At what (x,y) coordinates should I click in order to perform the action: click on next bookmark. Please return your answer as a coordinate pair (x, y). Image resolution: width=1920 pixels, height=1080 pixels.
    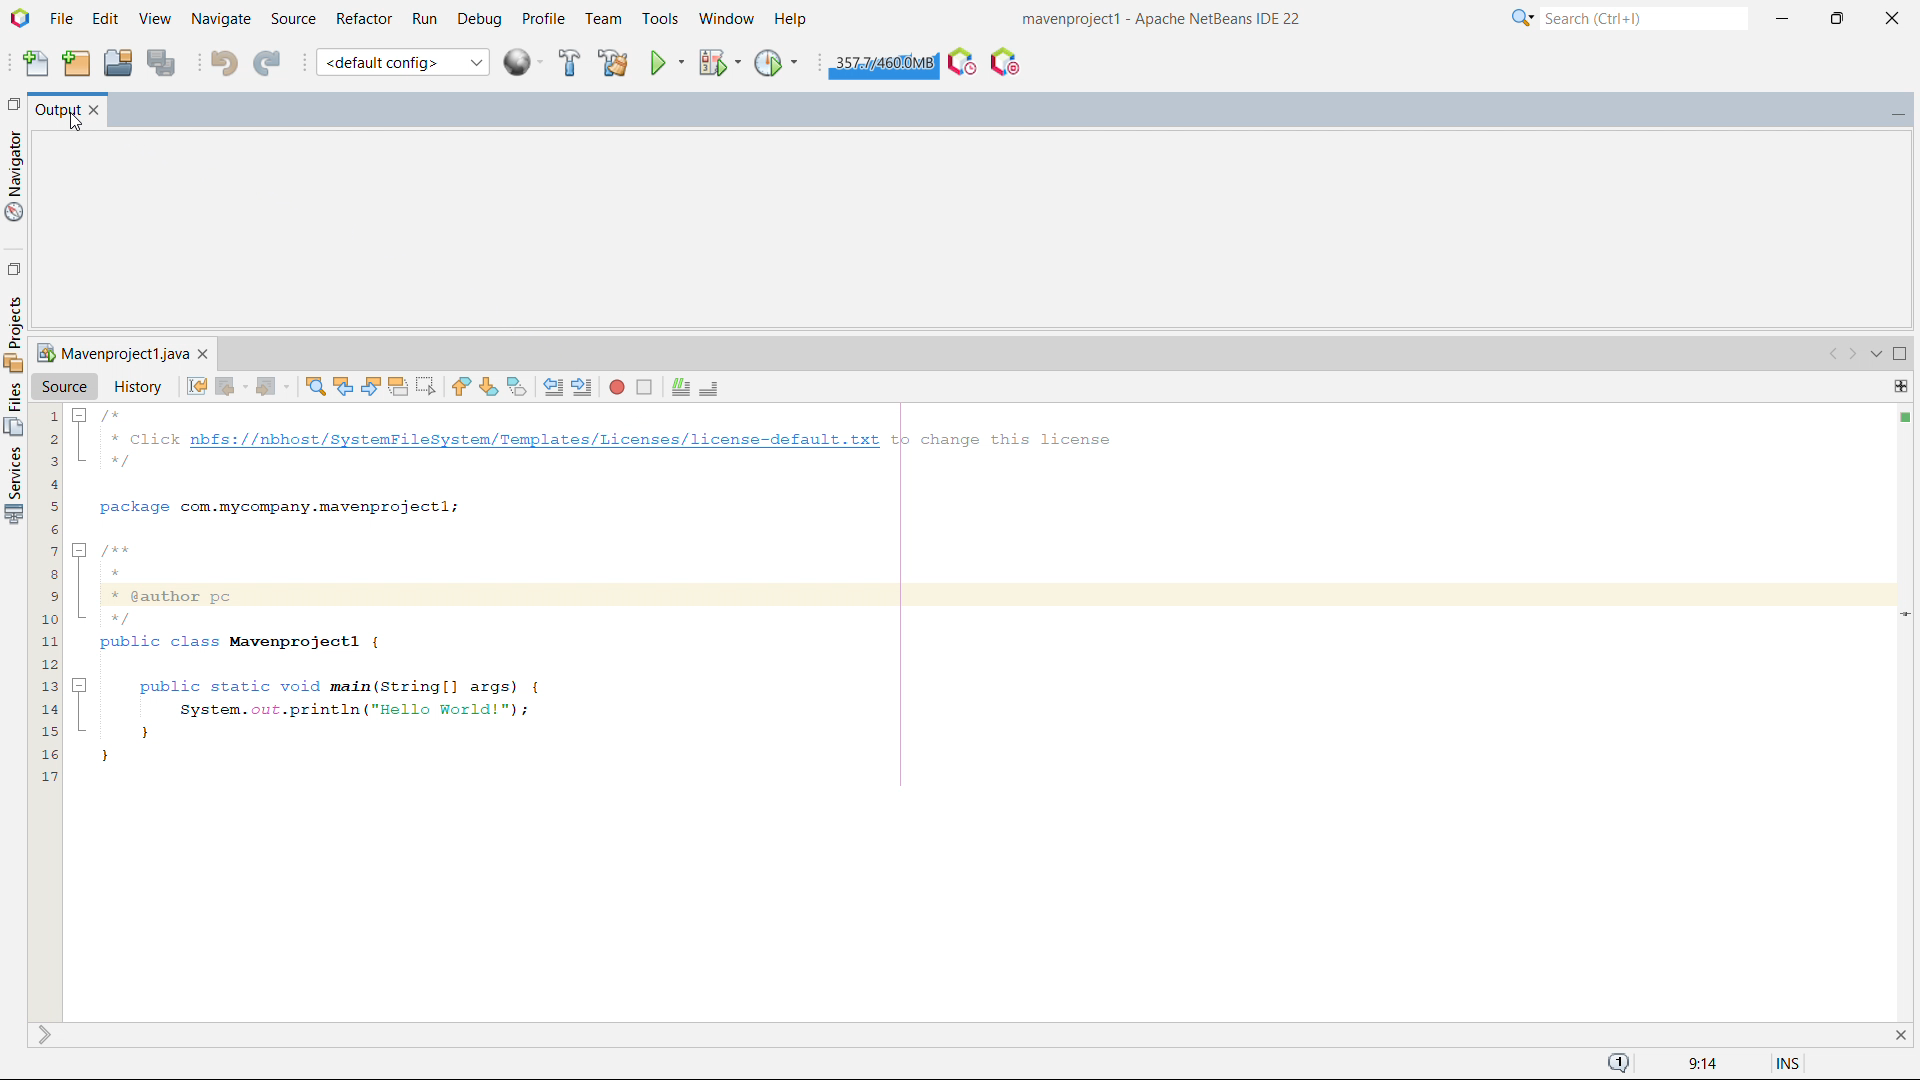
    Looking at the image, I should click on (489, 386).